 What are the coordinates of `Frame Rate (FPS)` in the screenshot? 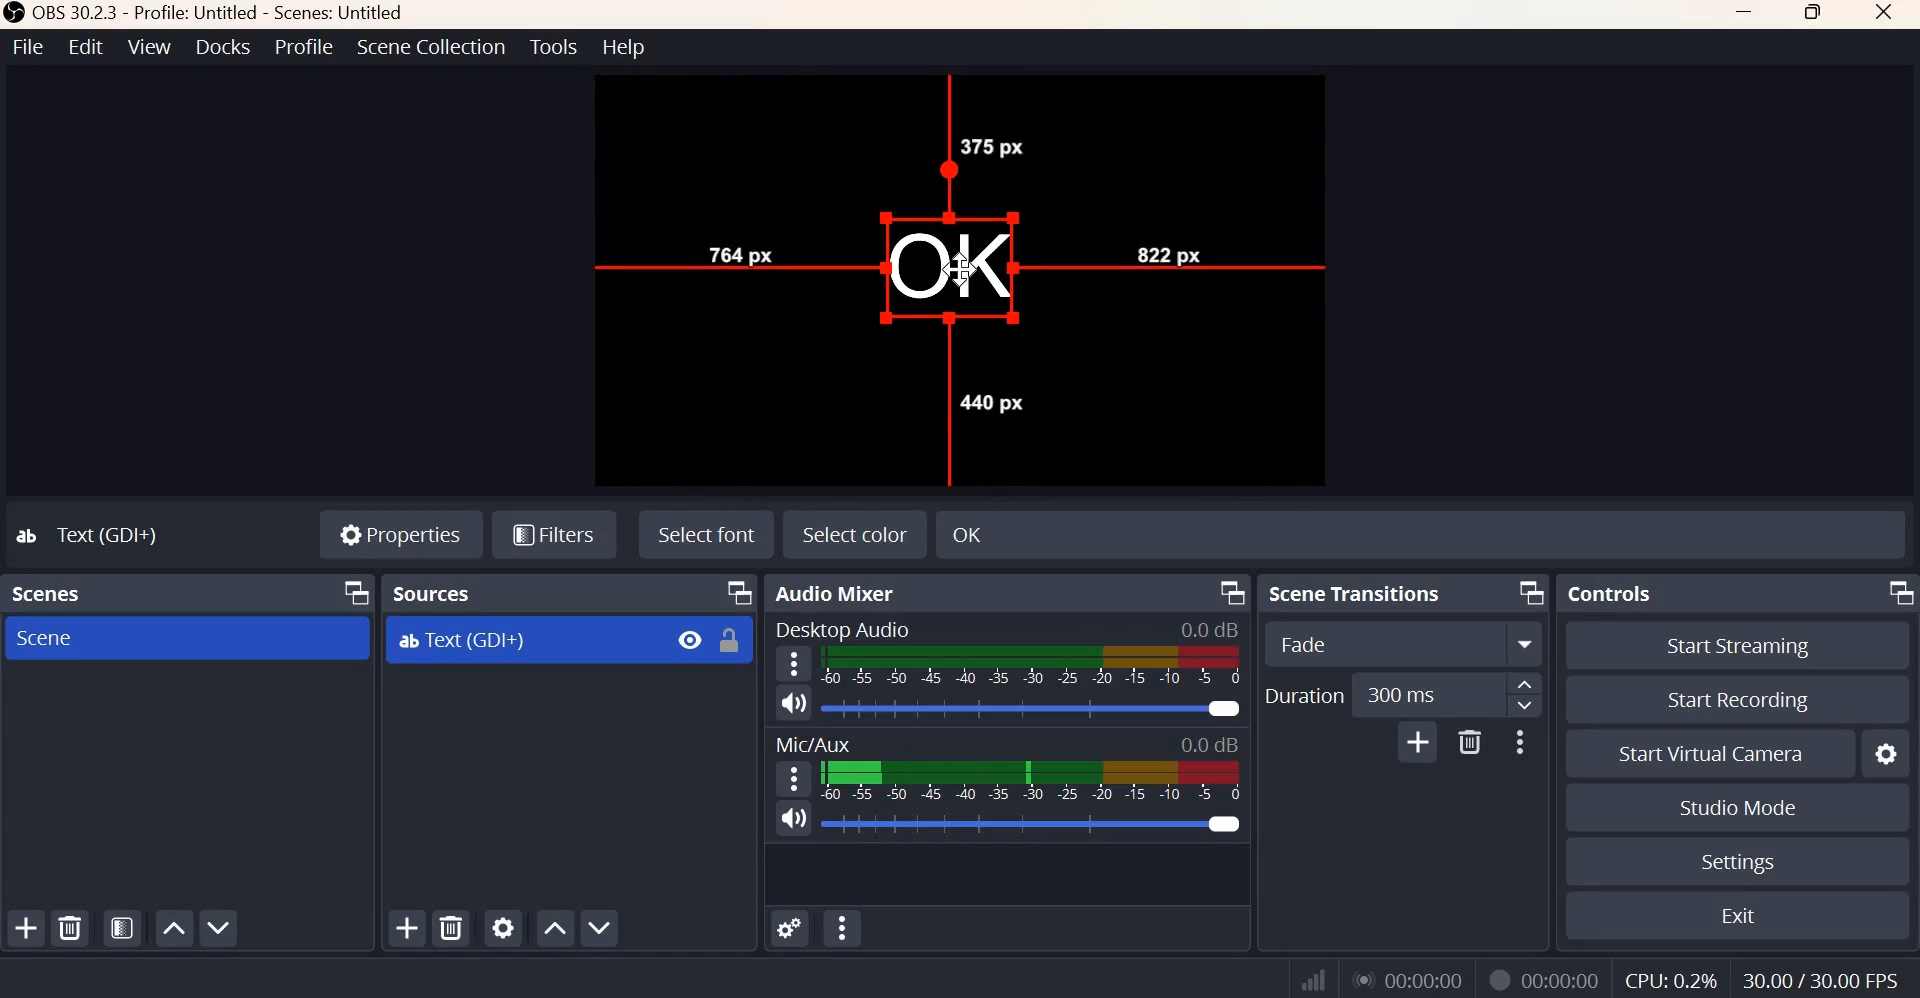 It's located at (1821, 980).